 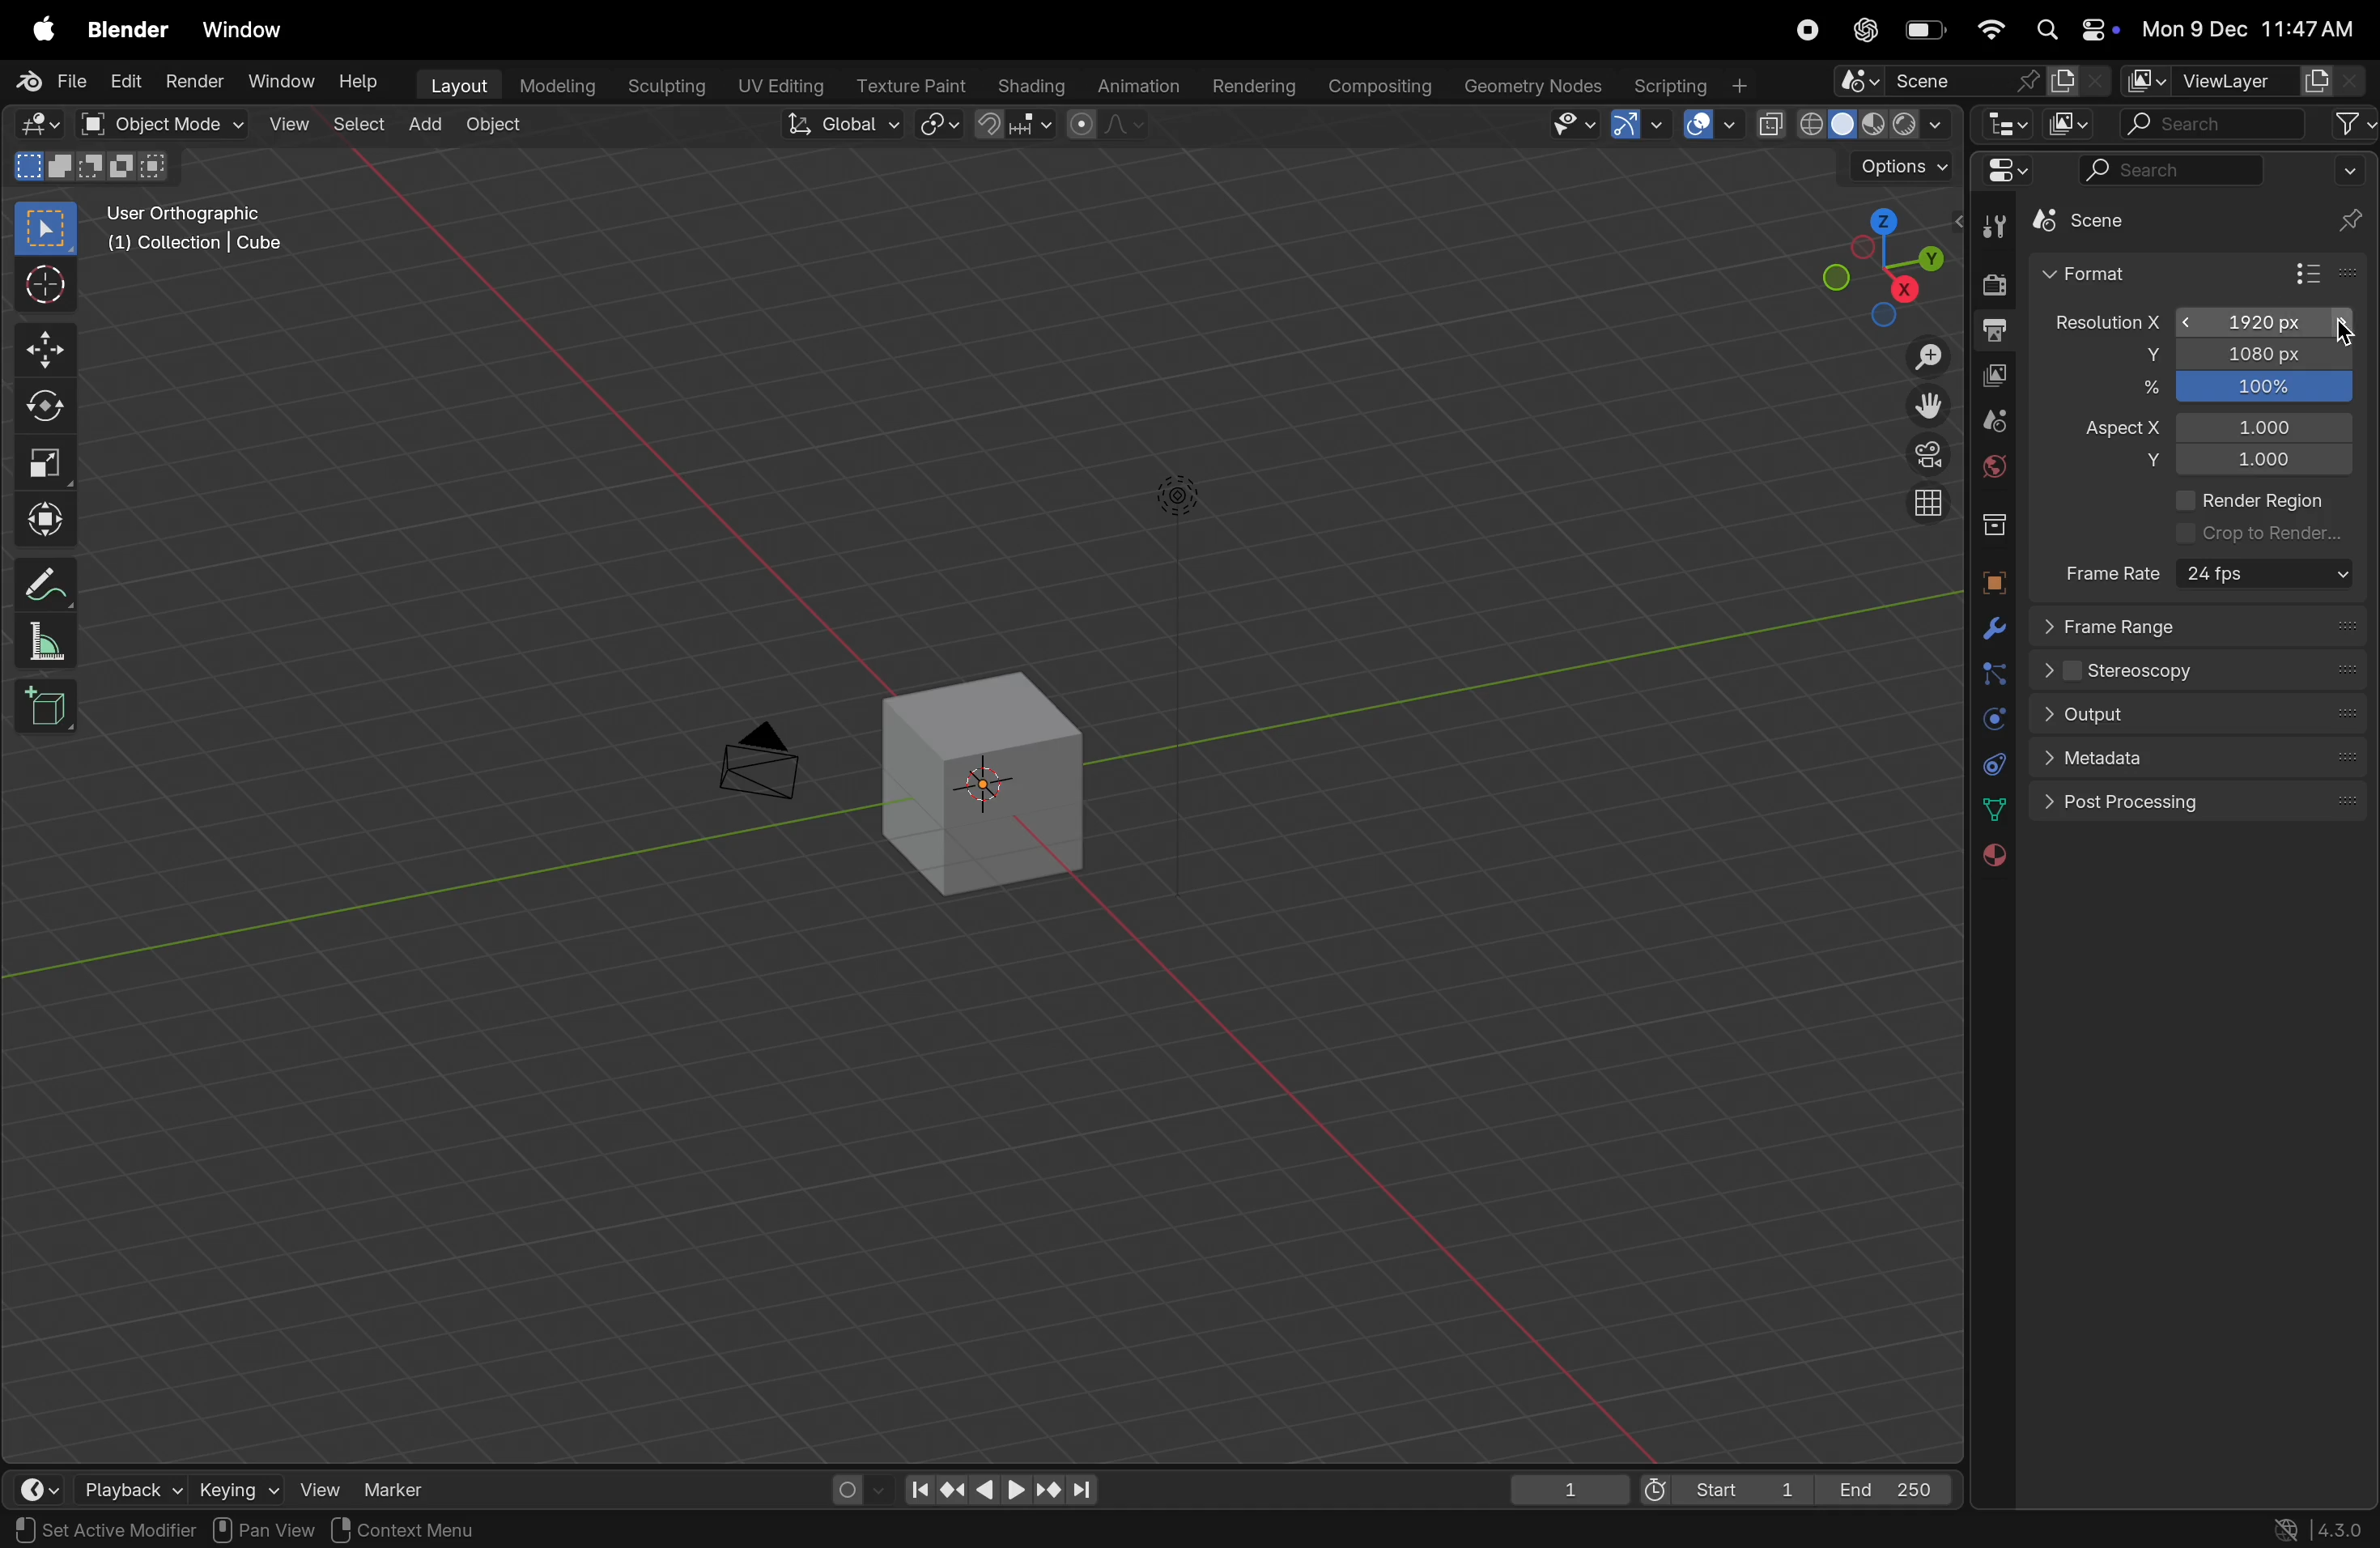 I want to click on auto keying, so click(x=853, y=1485).